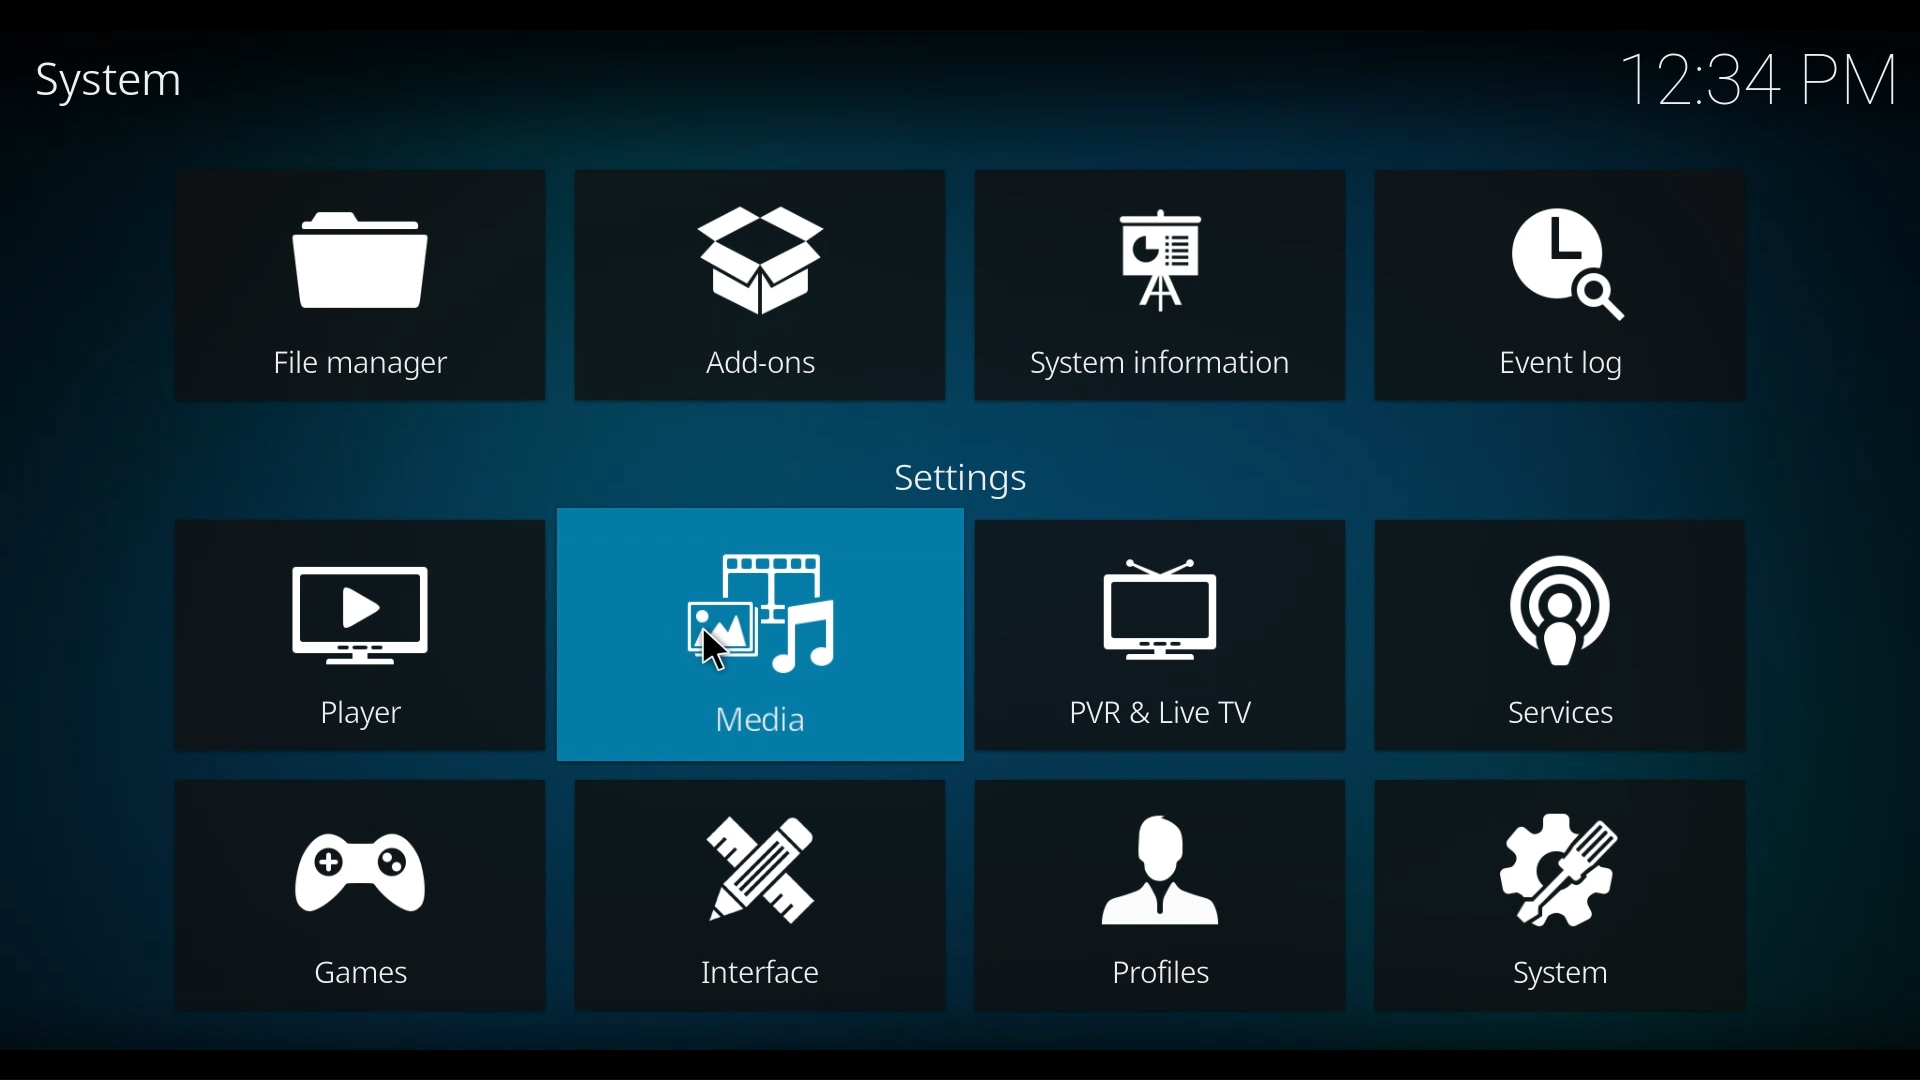  Describe the element at coordinates (955, 480) in the screenshot. I see `Settings` at that location.